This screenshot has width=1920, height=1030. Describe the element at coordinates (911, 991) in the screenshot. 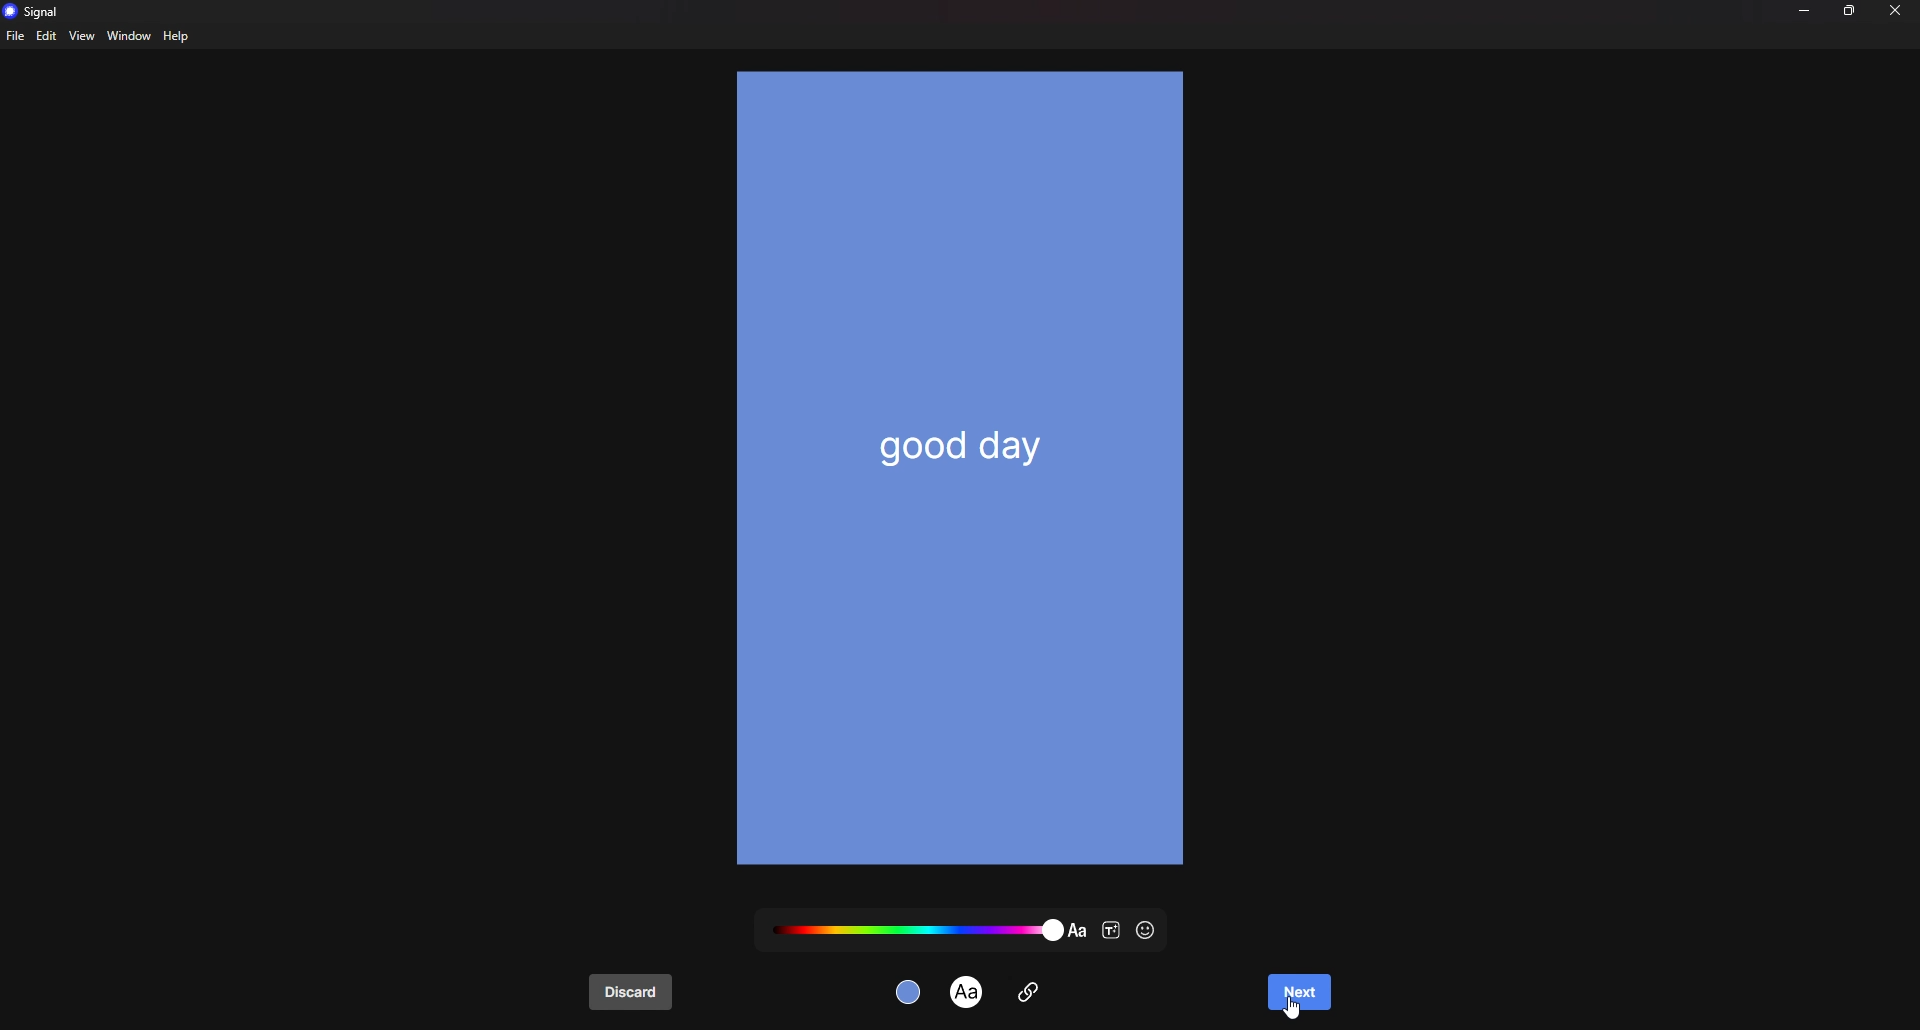

I see `background color` at that location.